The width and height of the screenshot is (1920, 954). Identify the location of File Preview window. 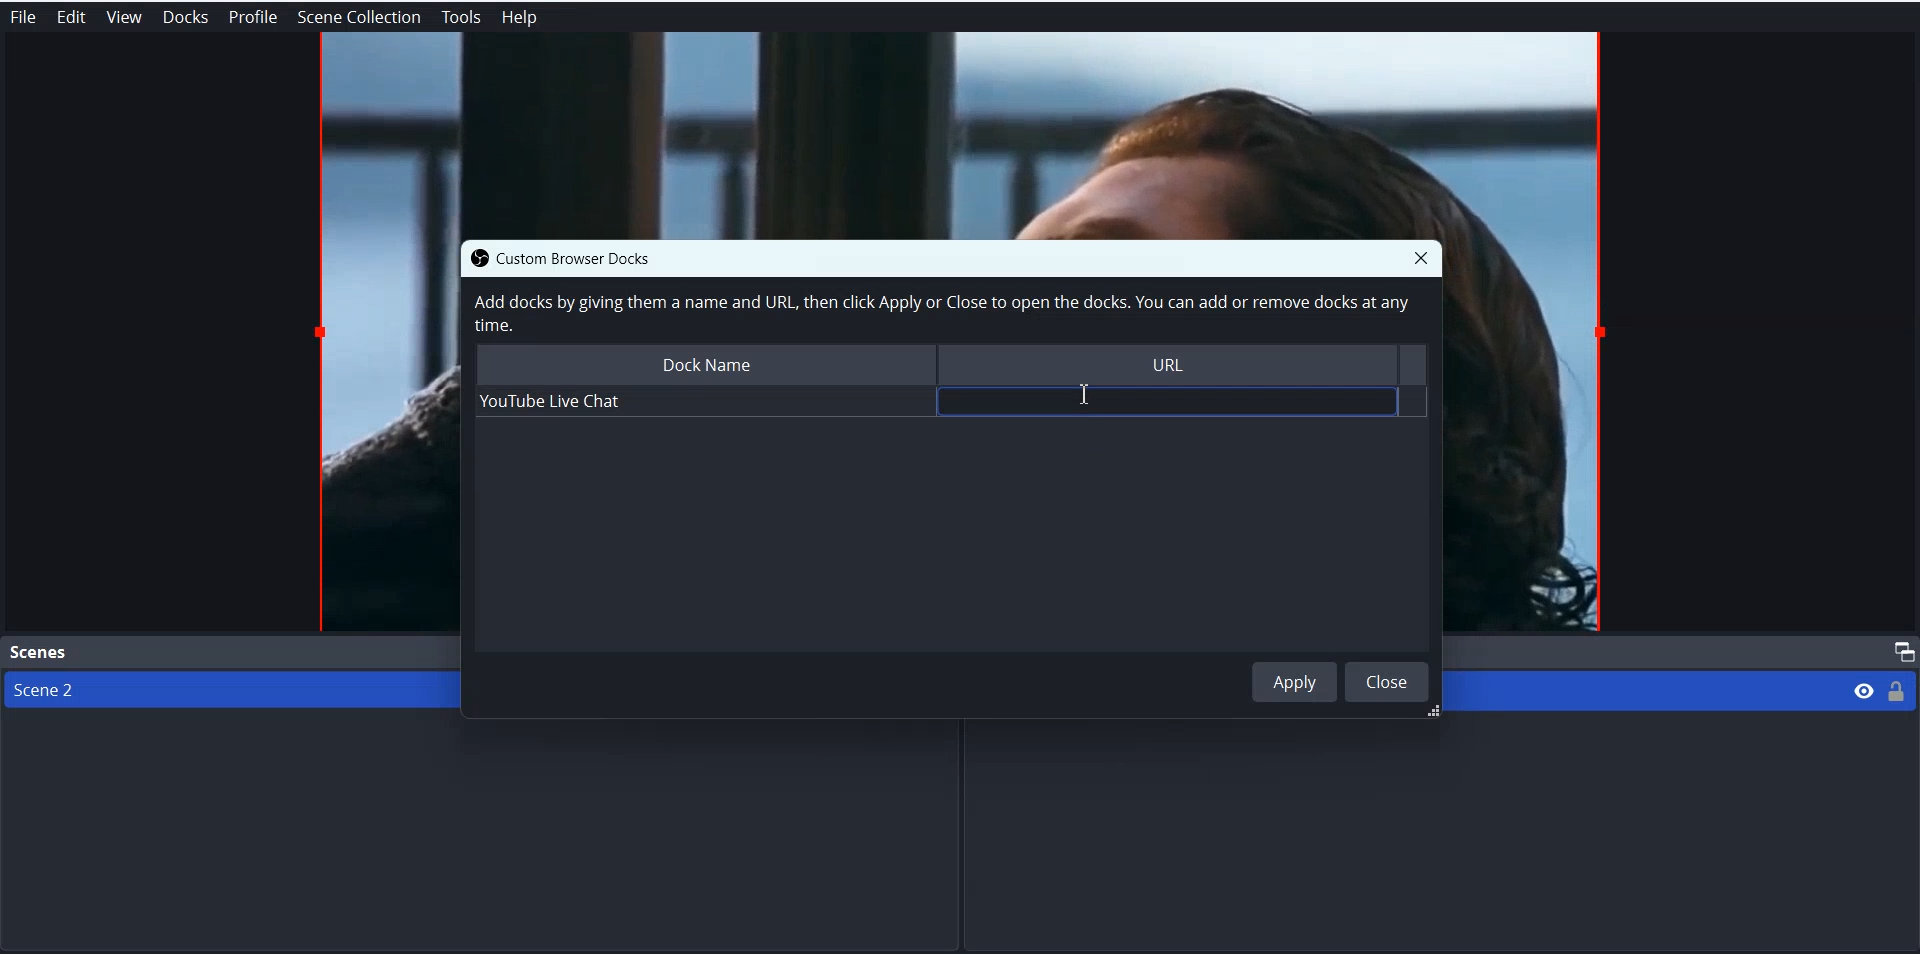
(1530, 439).